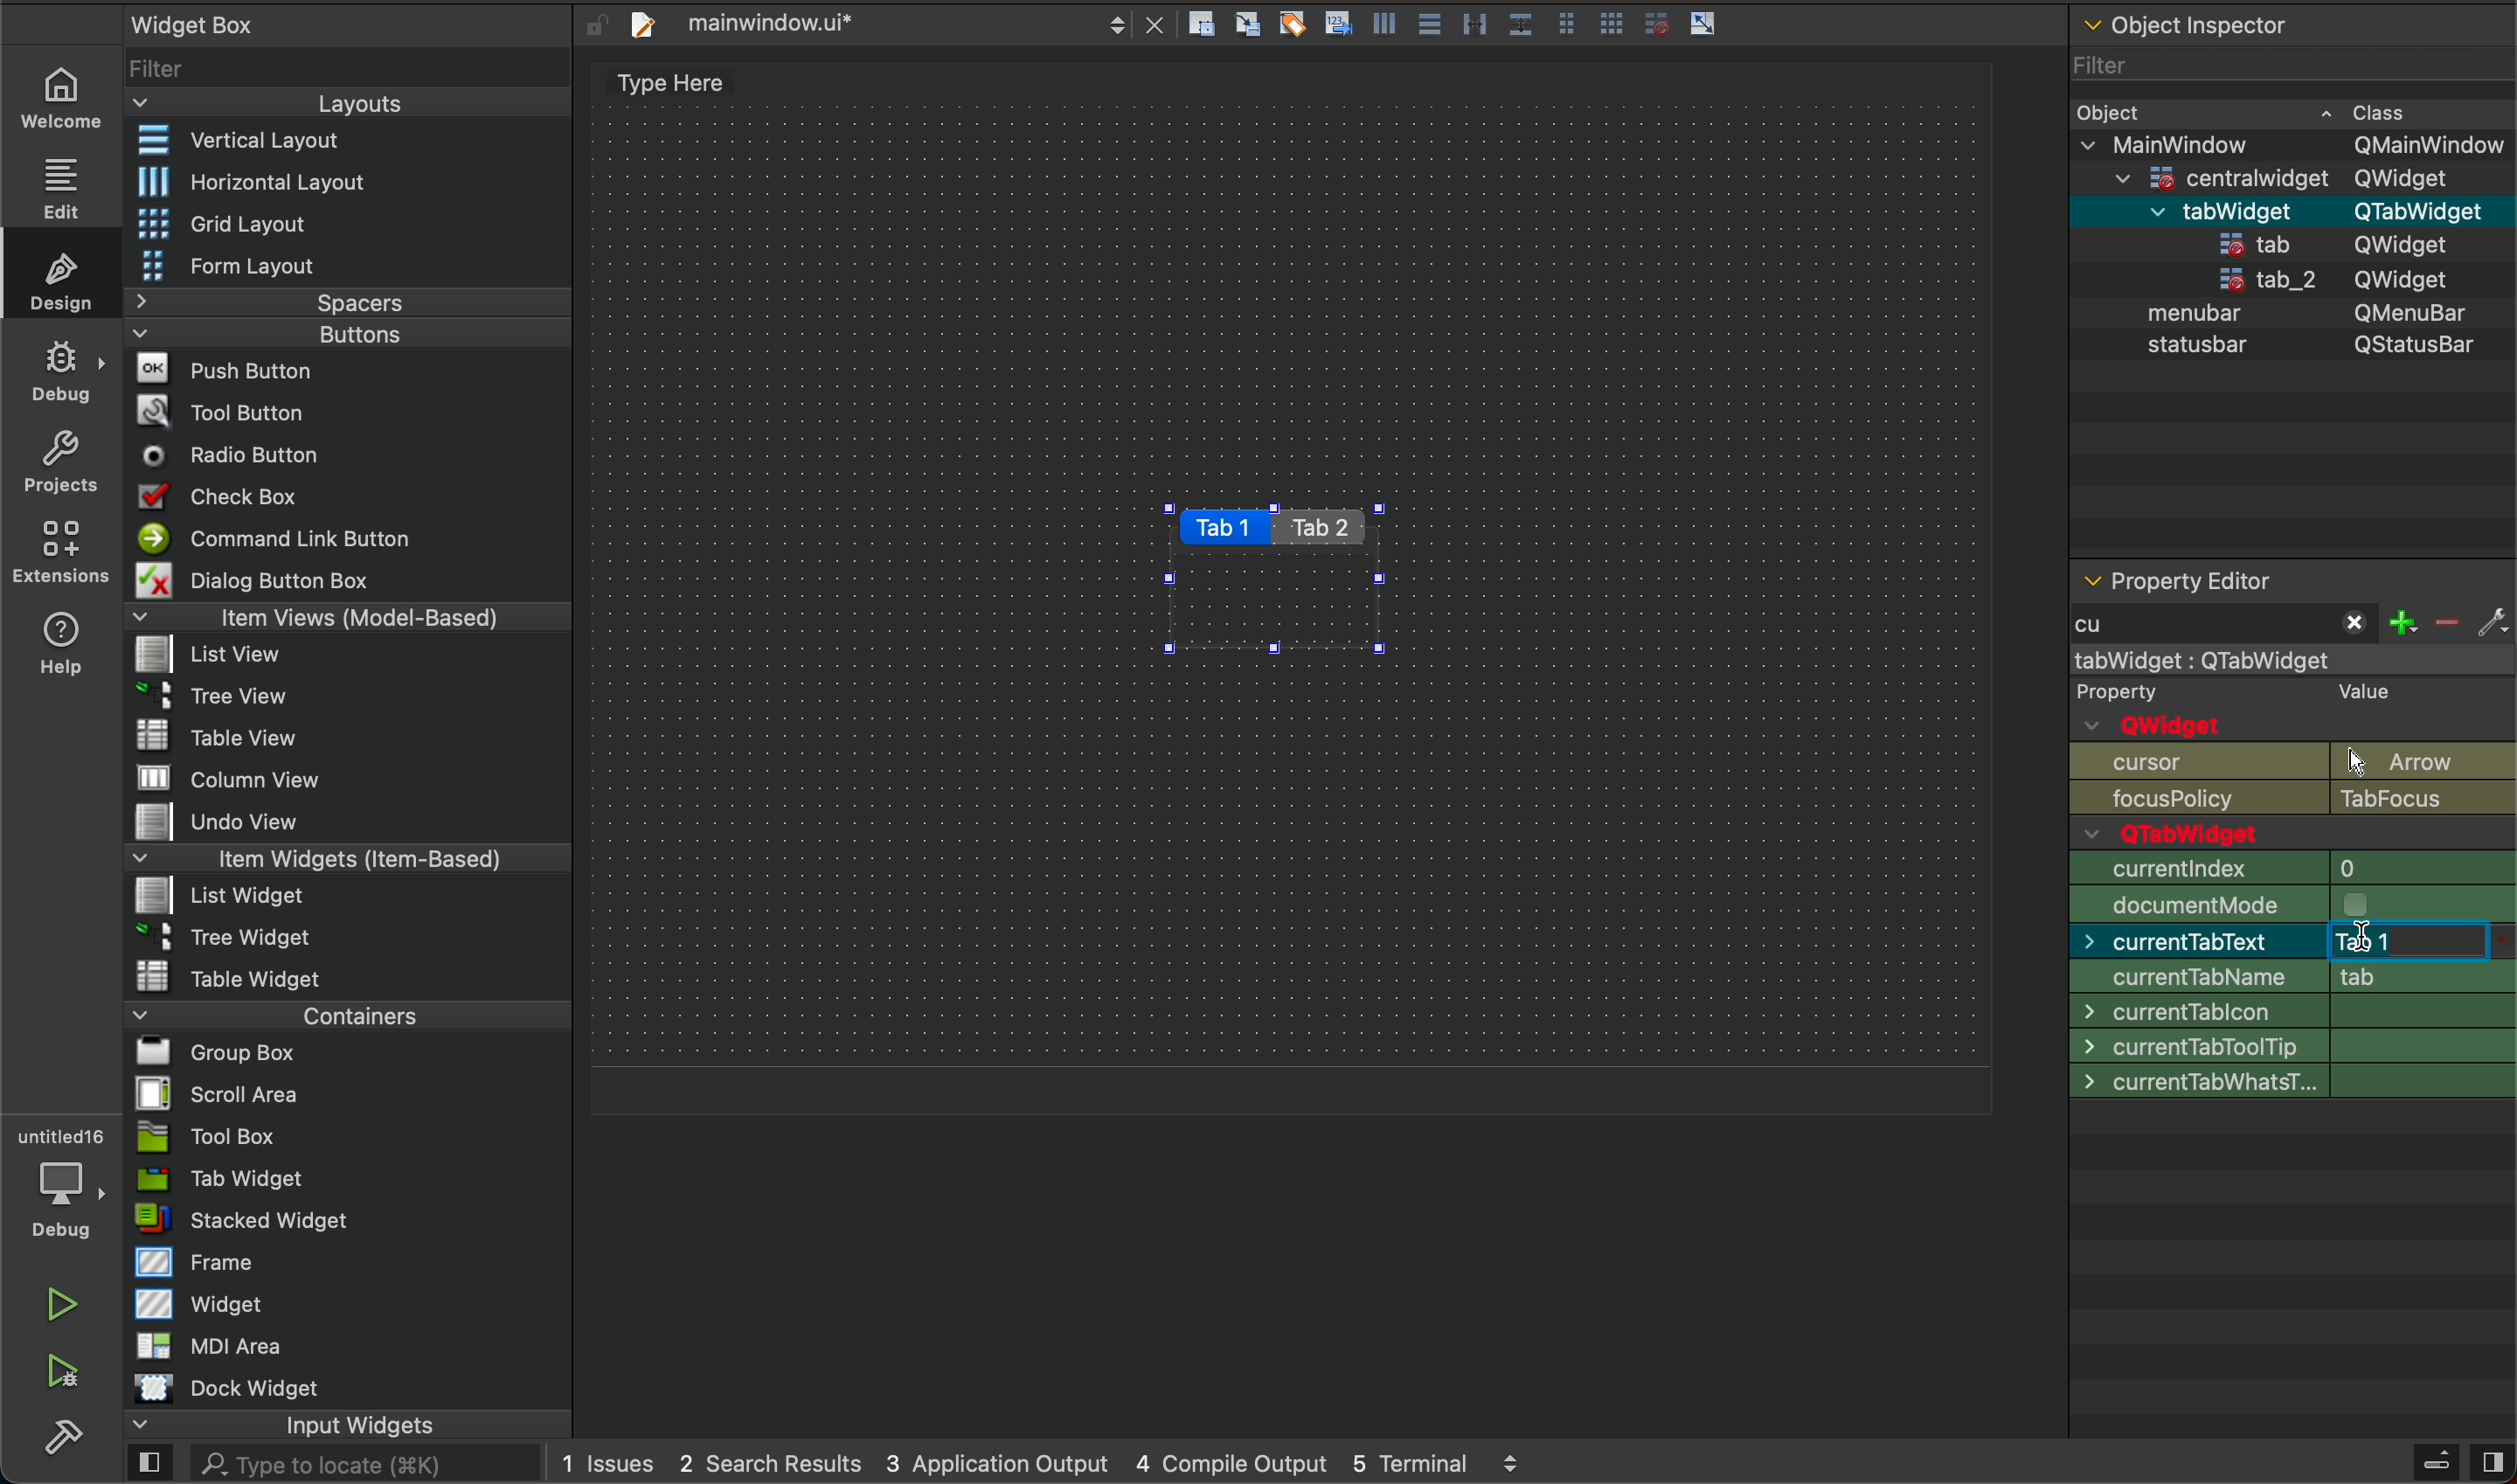 The height and width of the screenshot is (1484, 2517). What do you see at coordinates (2243, 282) in the screenshot?
I see `tab_2` at bounding box center [2243, 282].